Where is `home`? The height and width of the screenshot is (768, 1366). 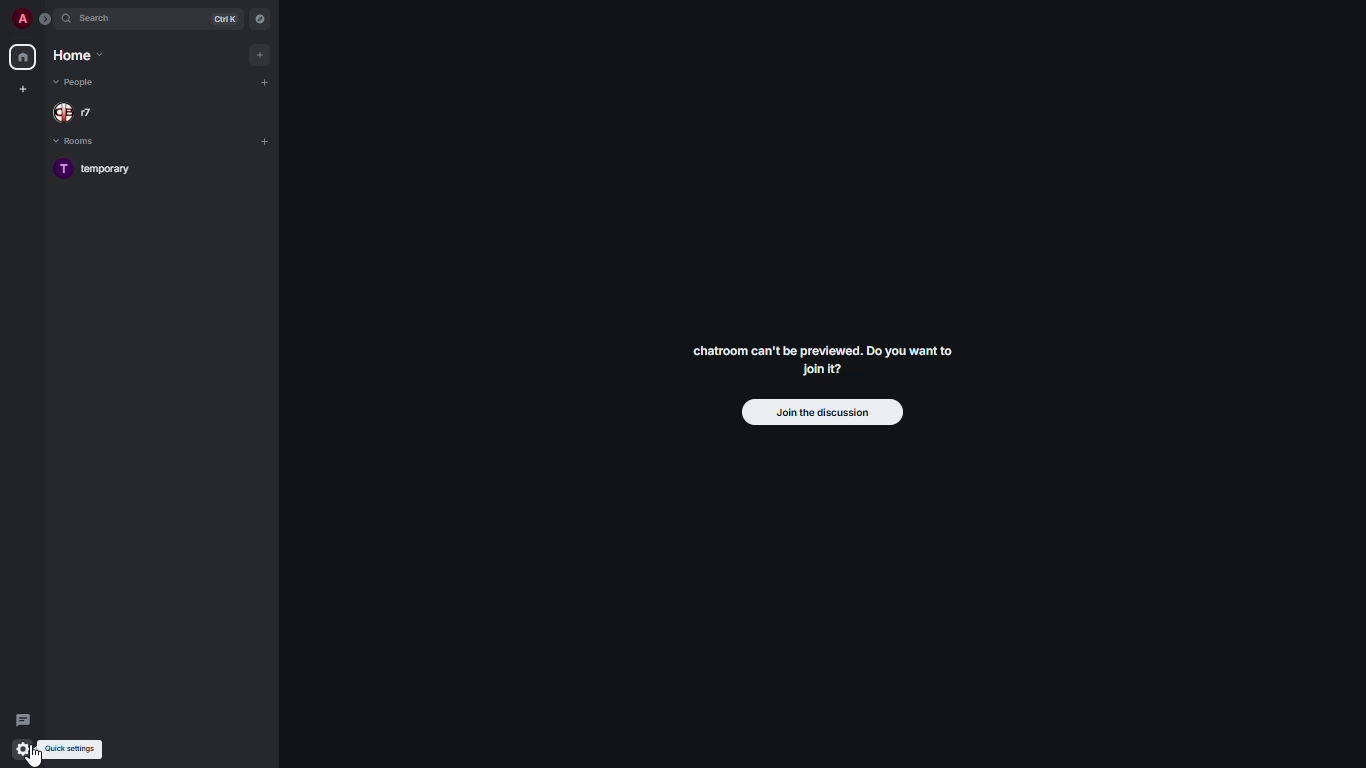 home is located at coordinates (78, 55).